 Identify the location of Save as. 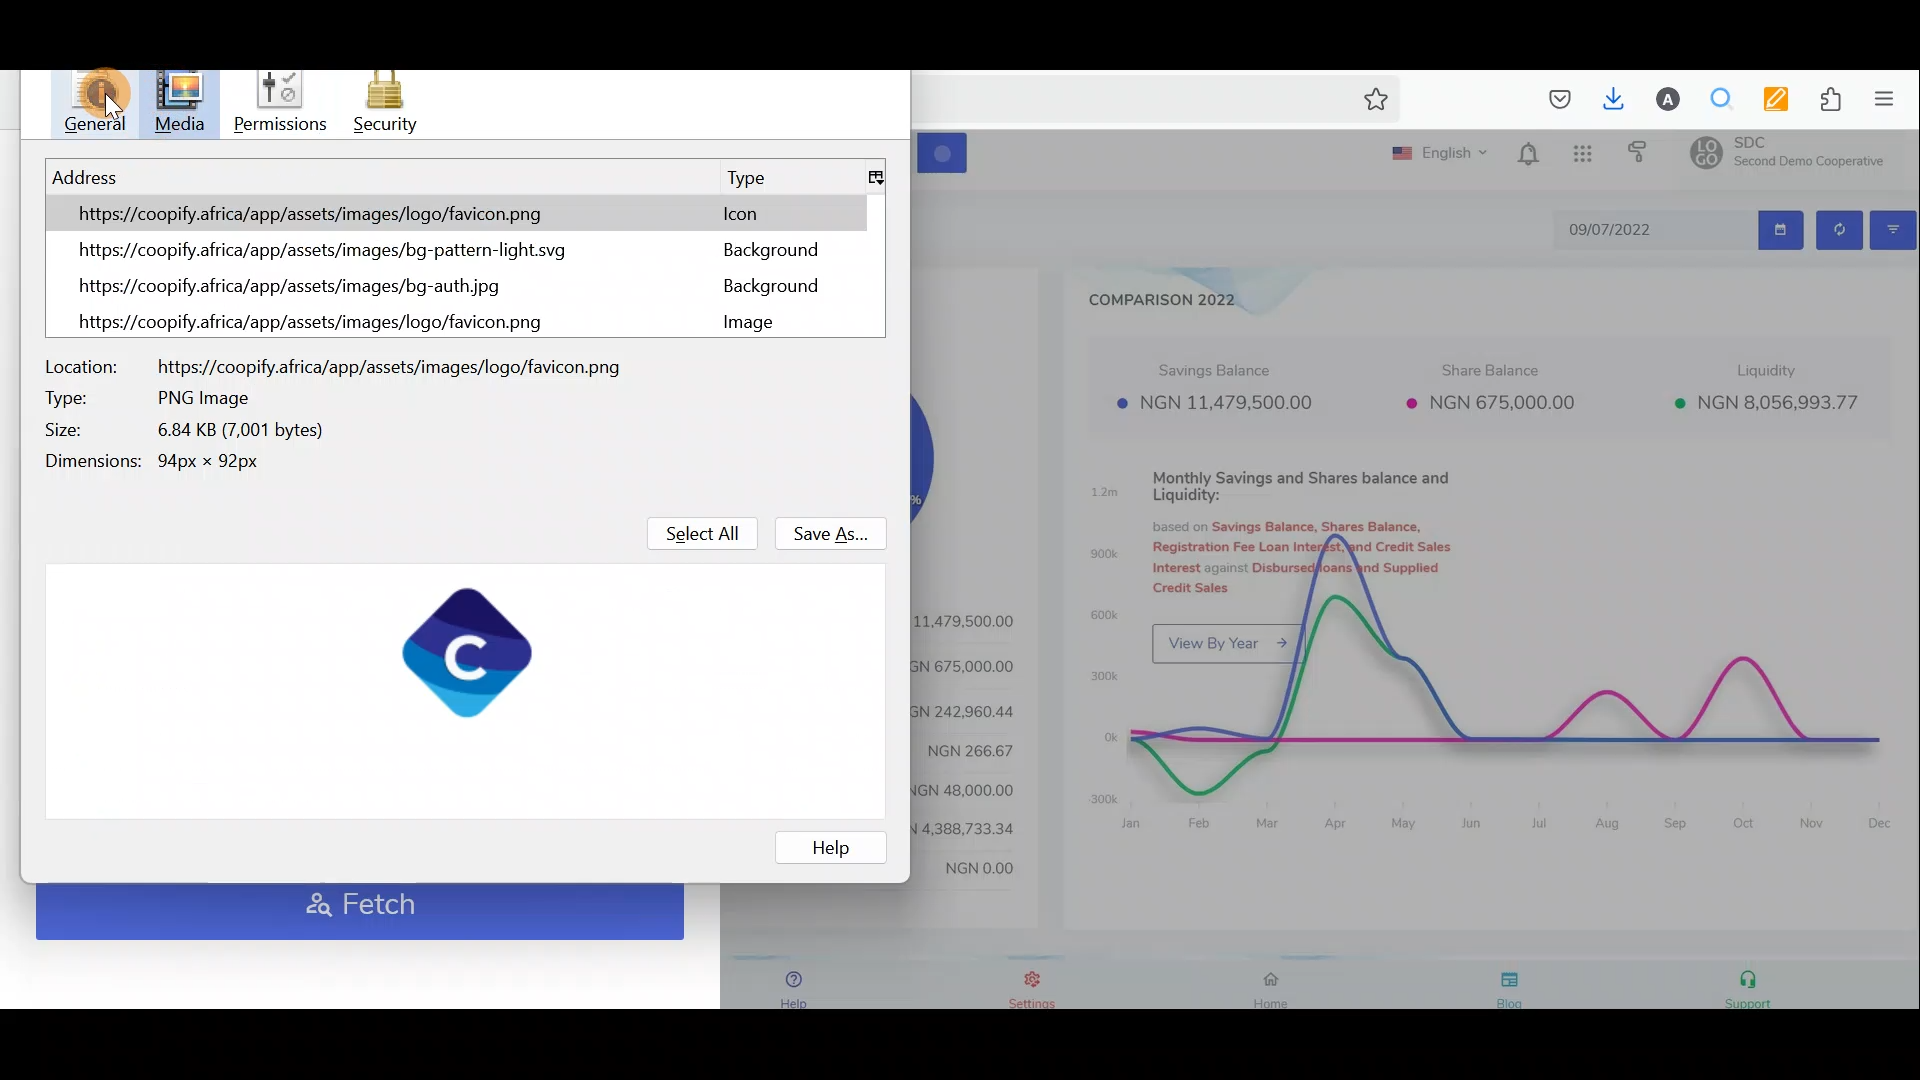
(831, 532).